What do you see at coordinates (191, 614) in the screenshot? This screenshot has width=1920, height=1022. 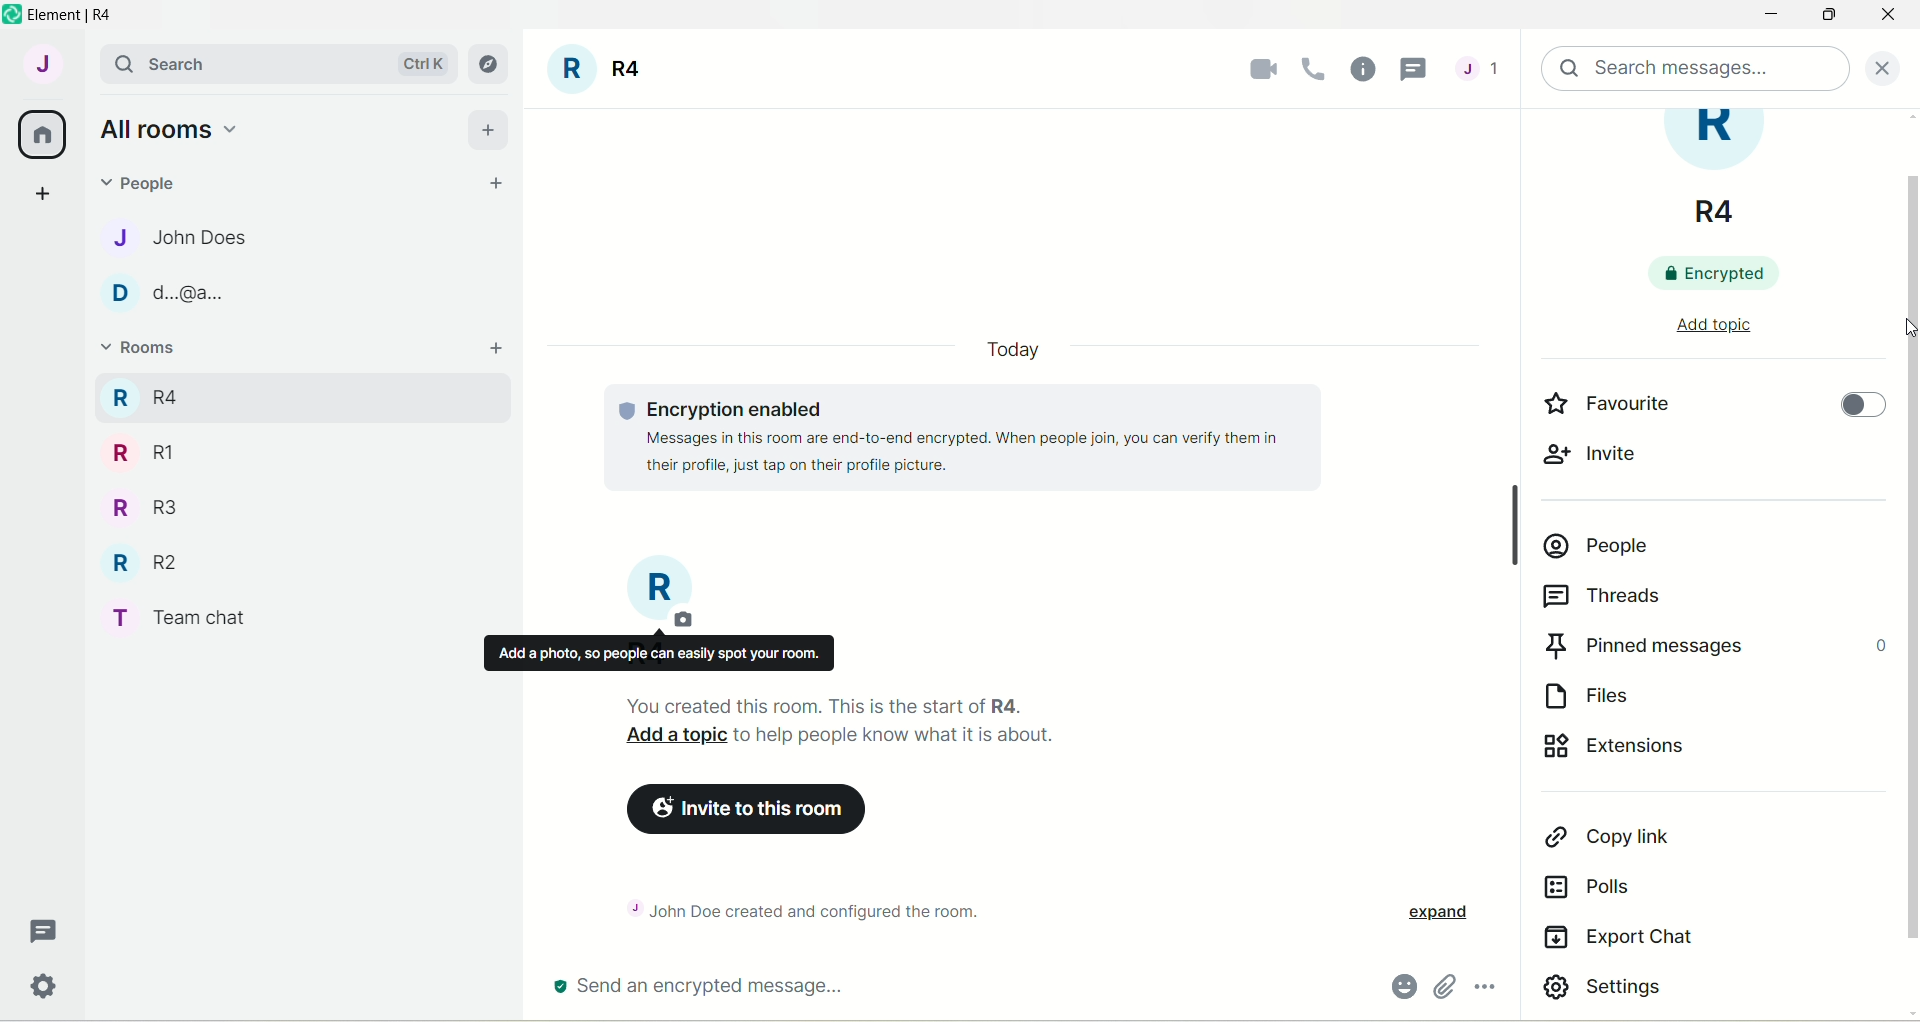 I see `T Team chat` at bounding box center [191, 614].